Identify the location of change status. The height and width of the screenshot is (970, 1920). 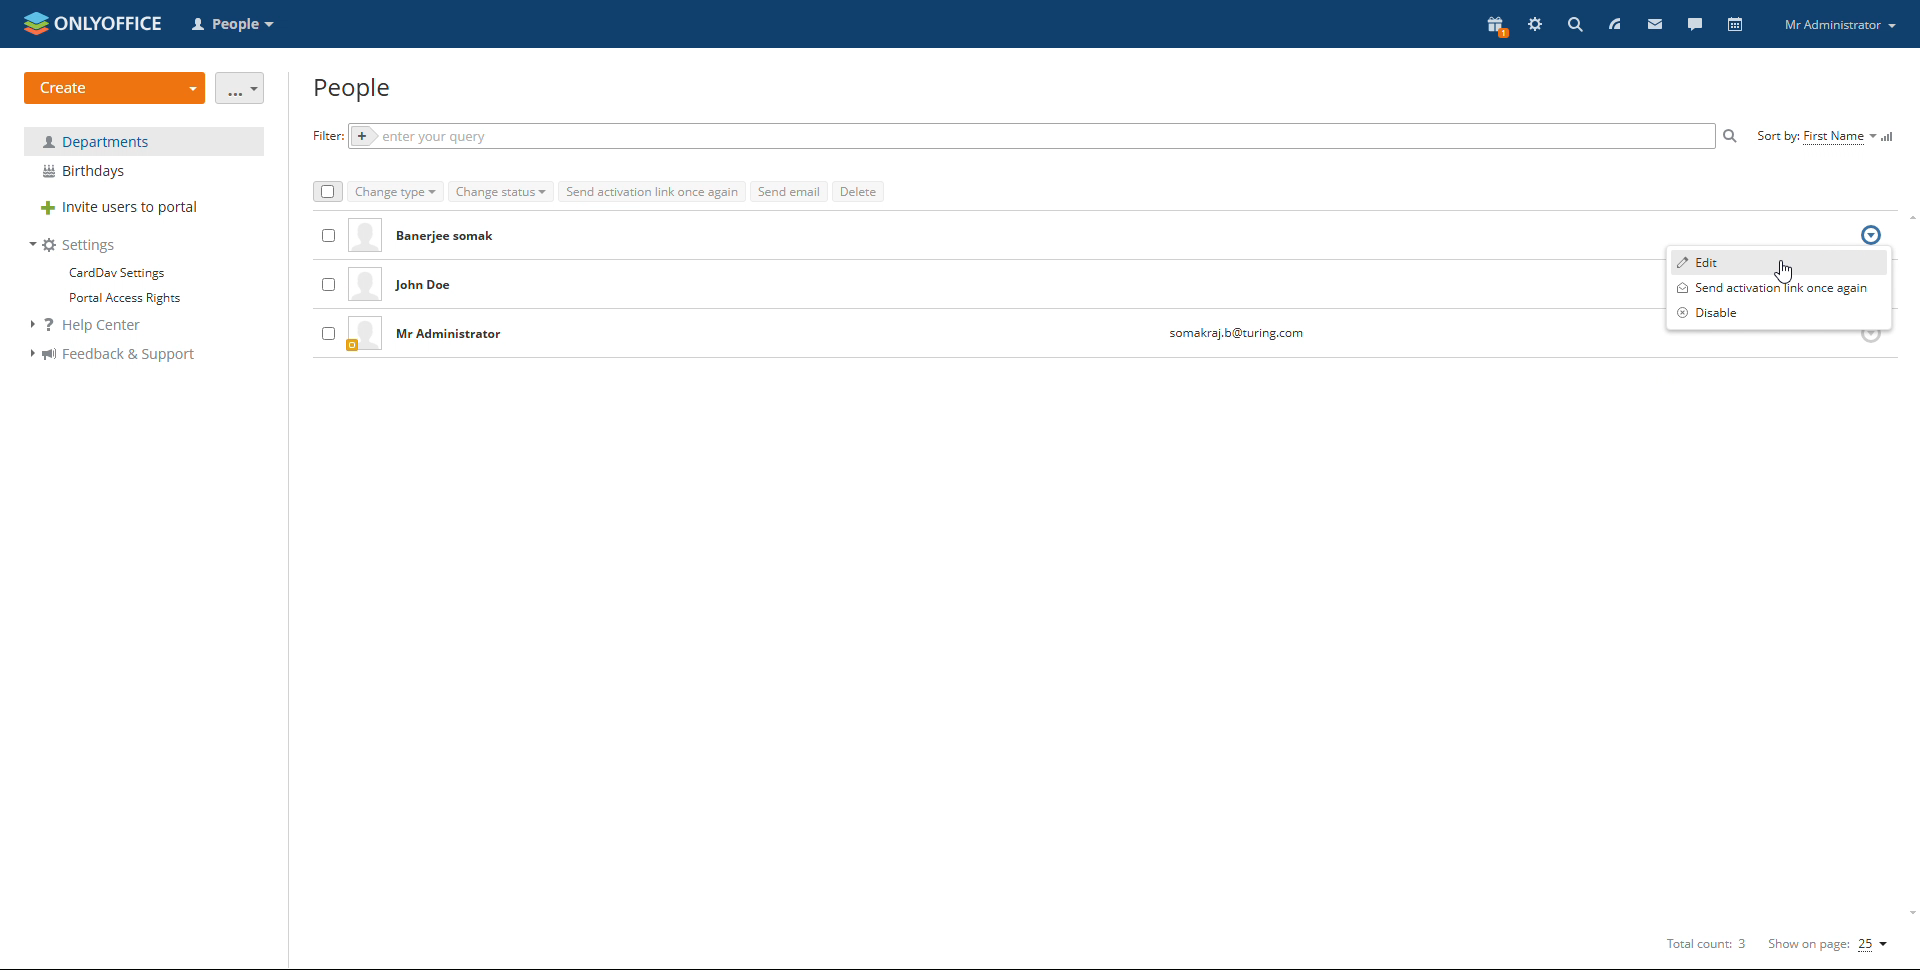
(501, 192).